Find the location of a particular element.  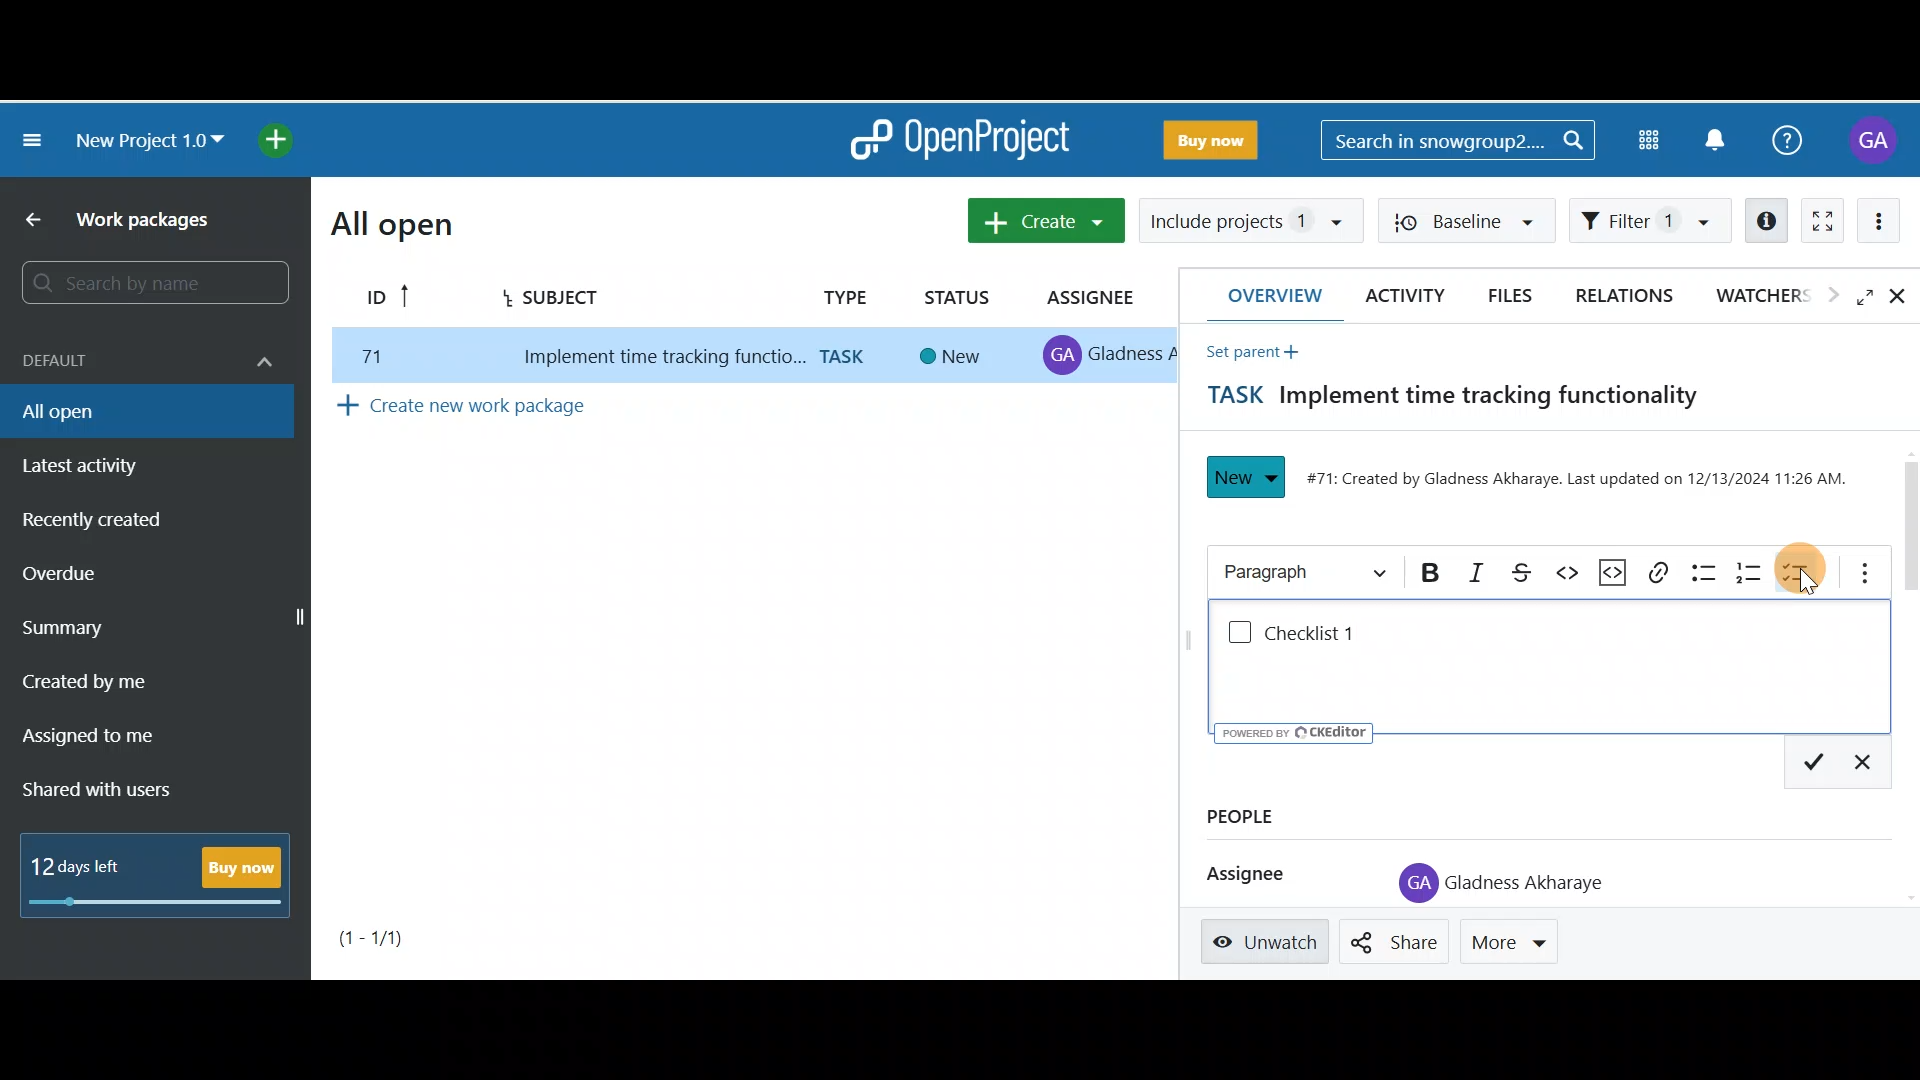

progress bar is located at coordinates (158, 904).